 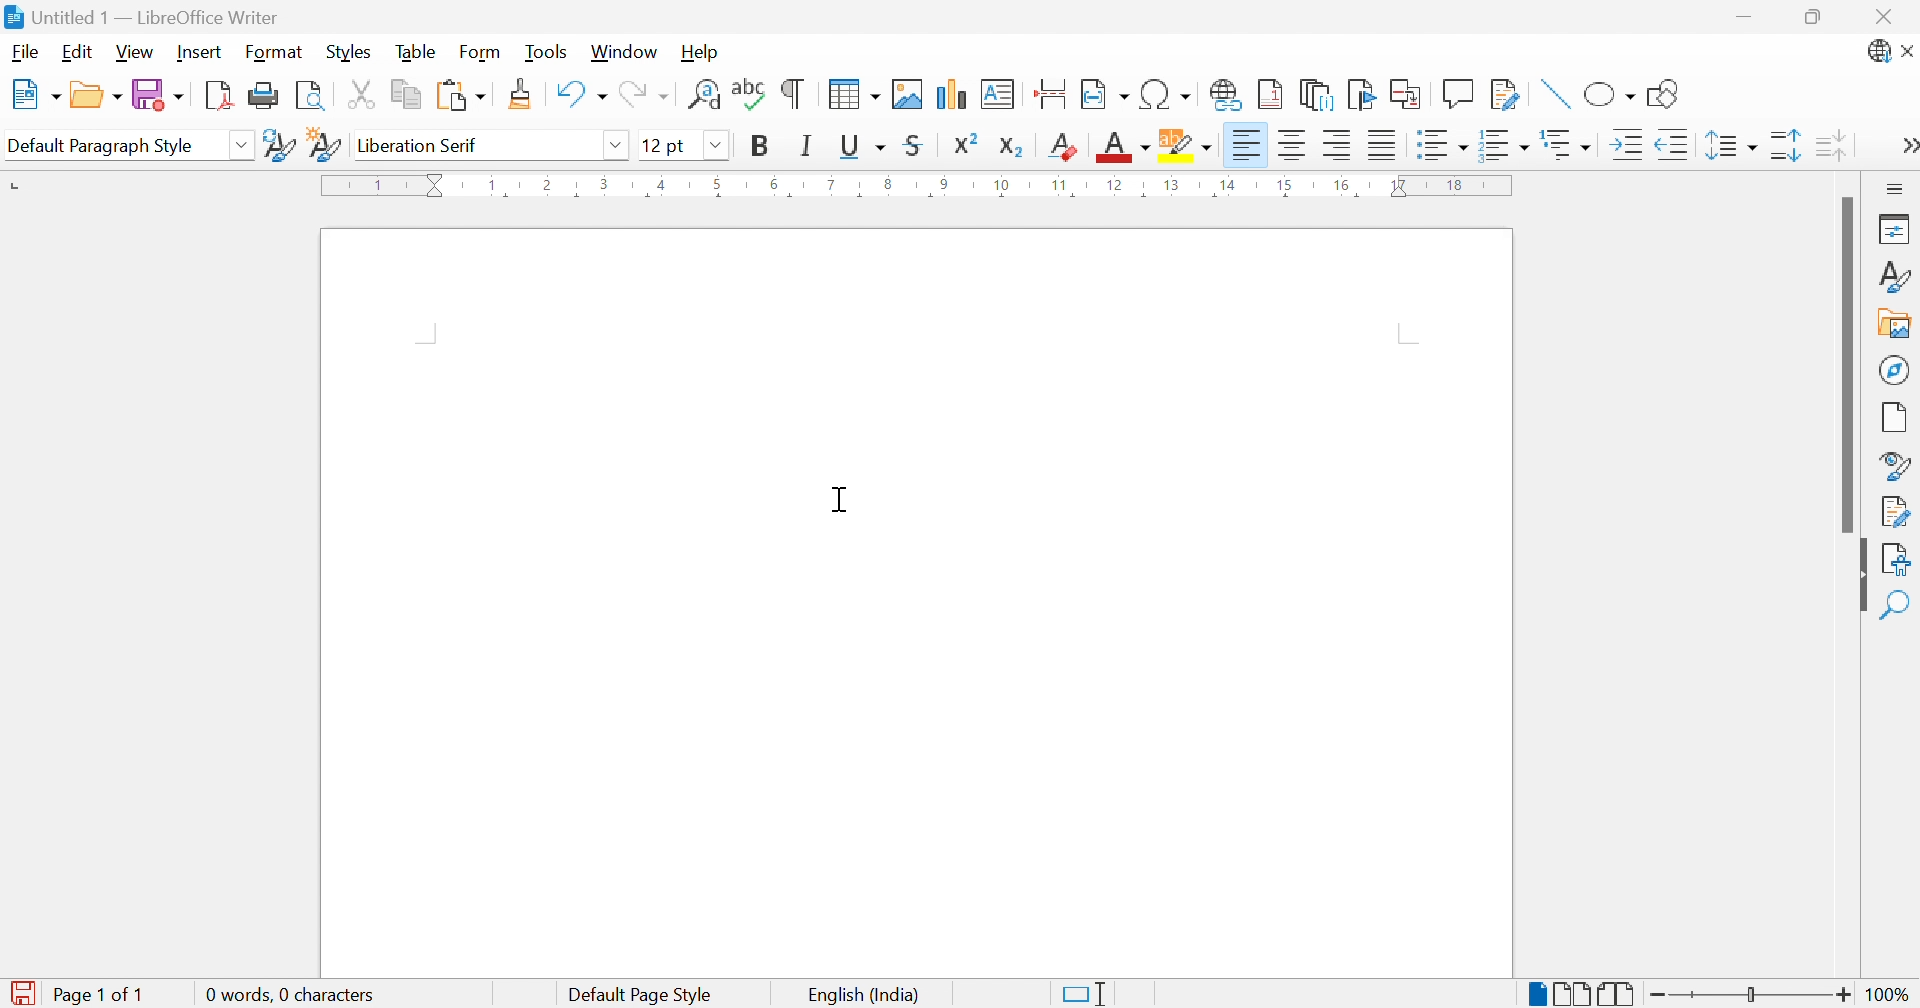 I want to click on Close, so click(x=1908, y=53).